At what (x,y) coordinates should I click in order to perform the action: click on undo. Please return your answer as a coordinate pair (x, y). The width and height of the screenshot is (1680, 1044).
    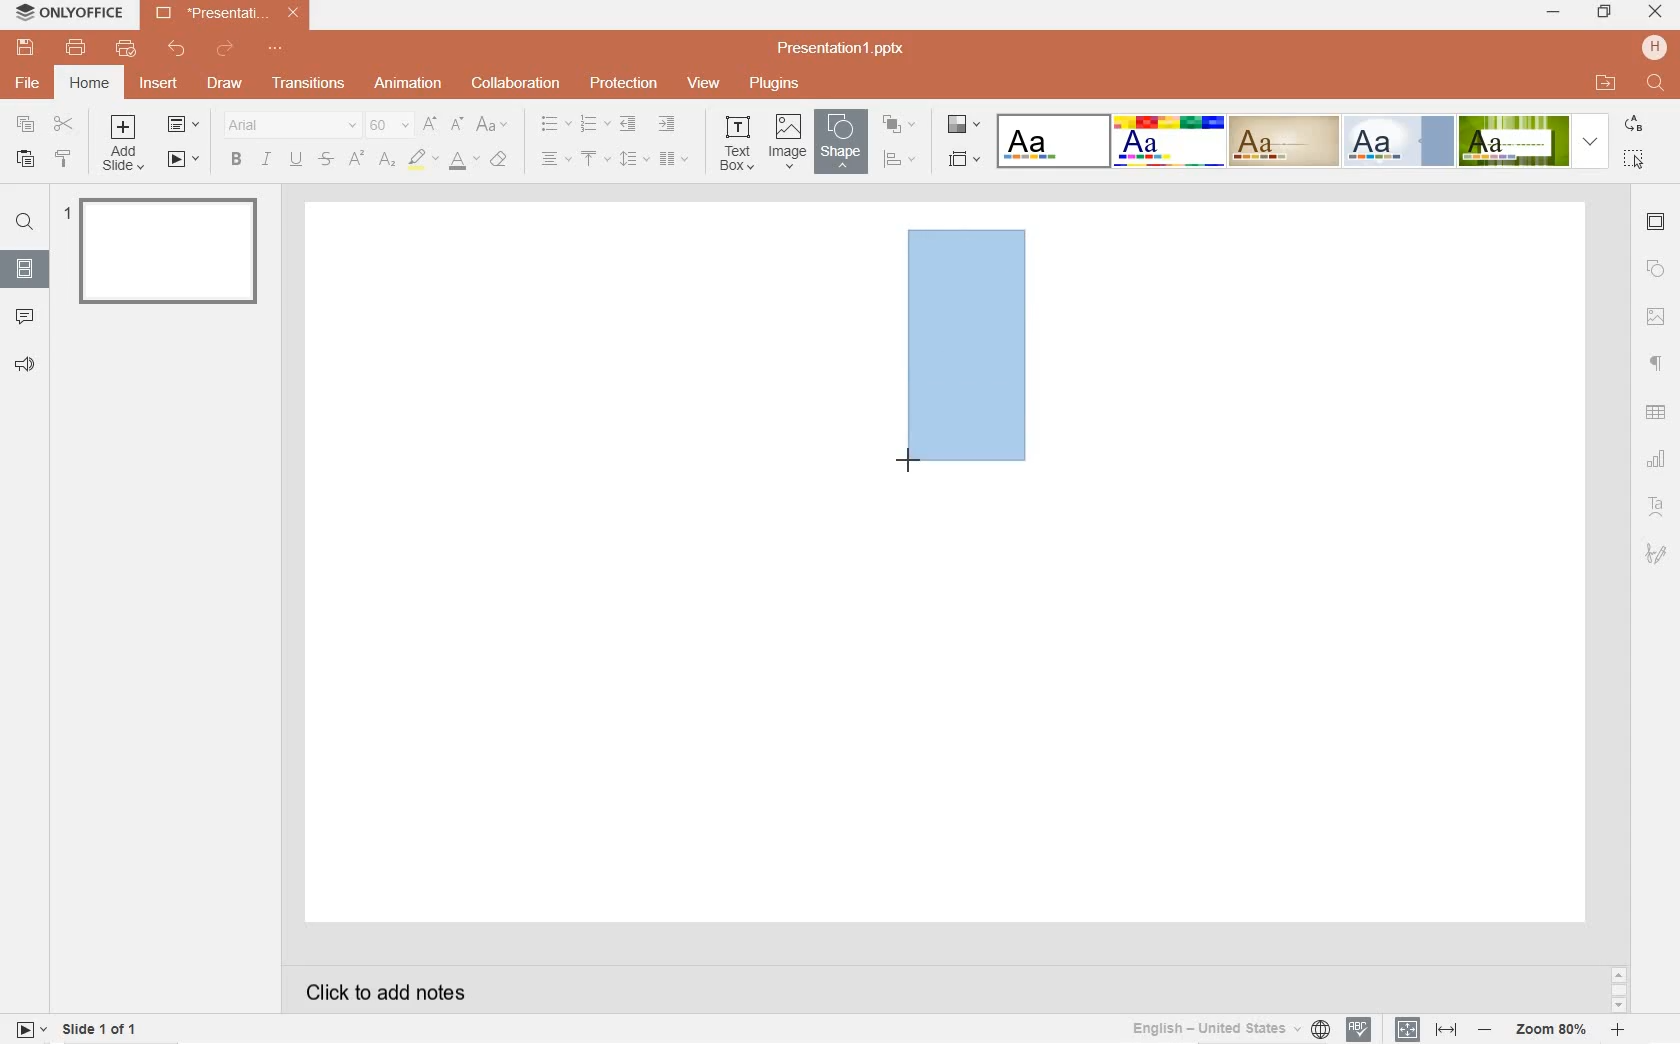
    Looking at the image, I should click on (177, 49).